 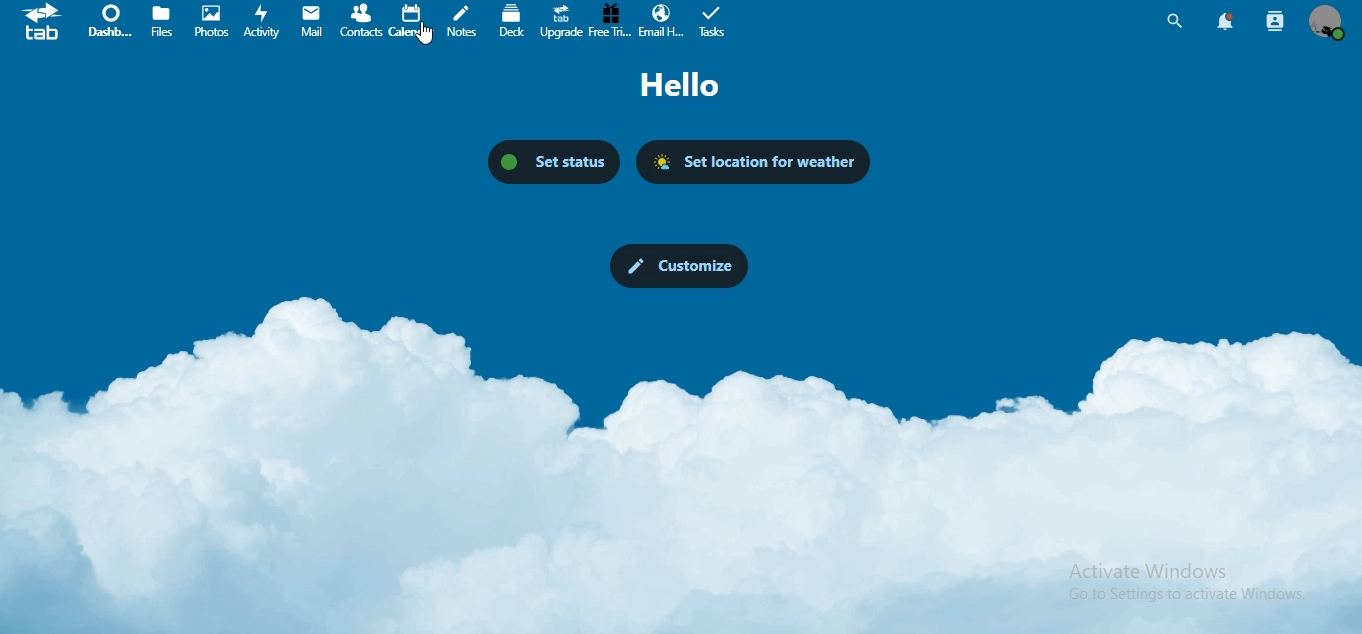 What do you see at coordinates (115, 20) in the screenshot?
I see `dashboard` at bounding box center [115, 20].